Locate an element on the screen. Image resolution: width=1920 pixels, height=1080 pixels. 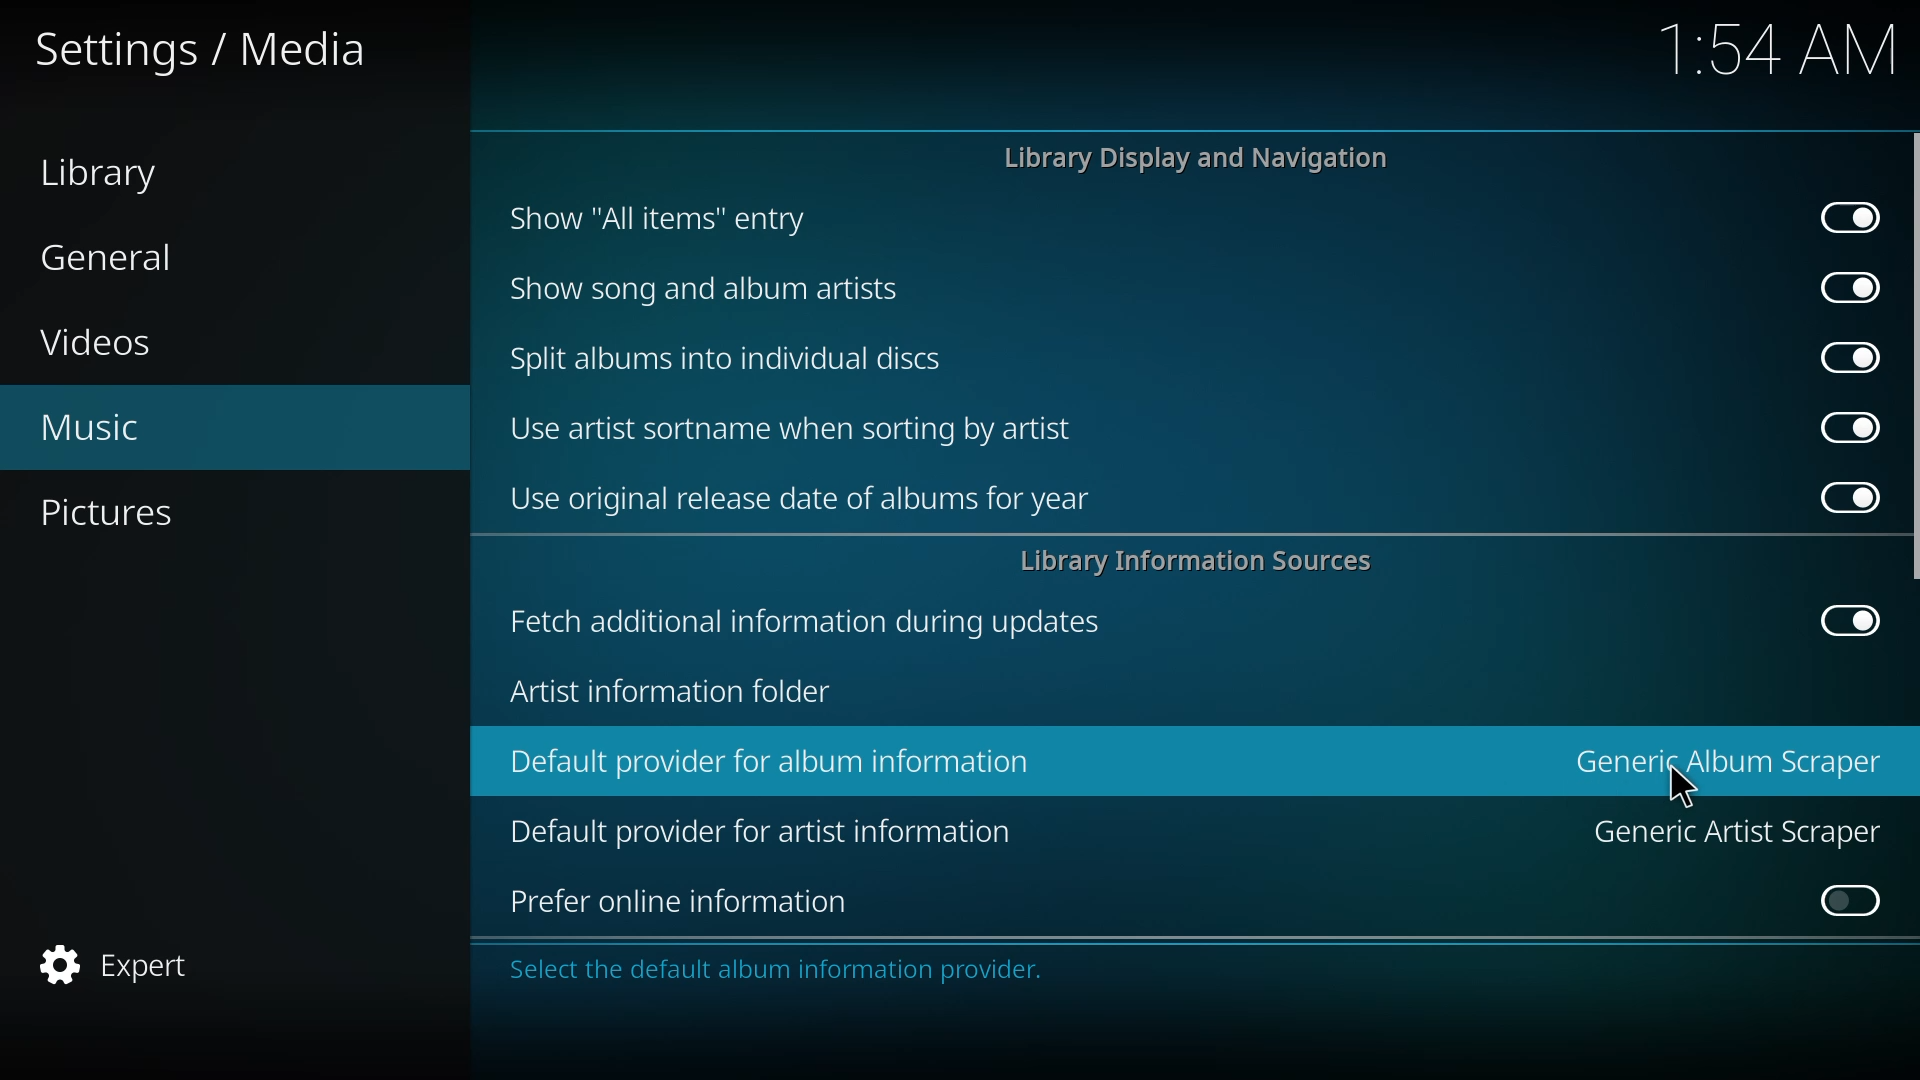
cursor is located at coordinates (1678, 784).